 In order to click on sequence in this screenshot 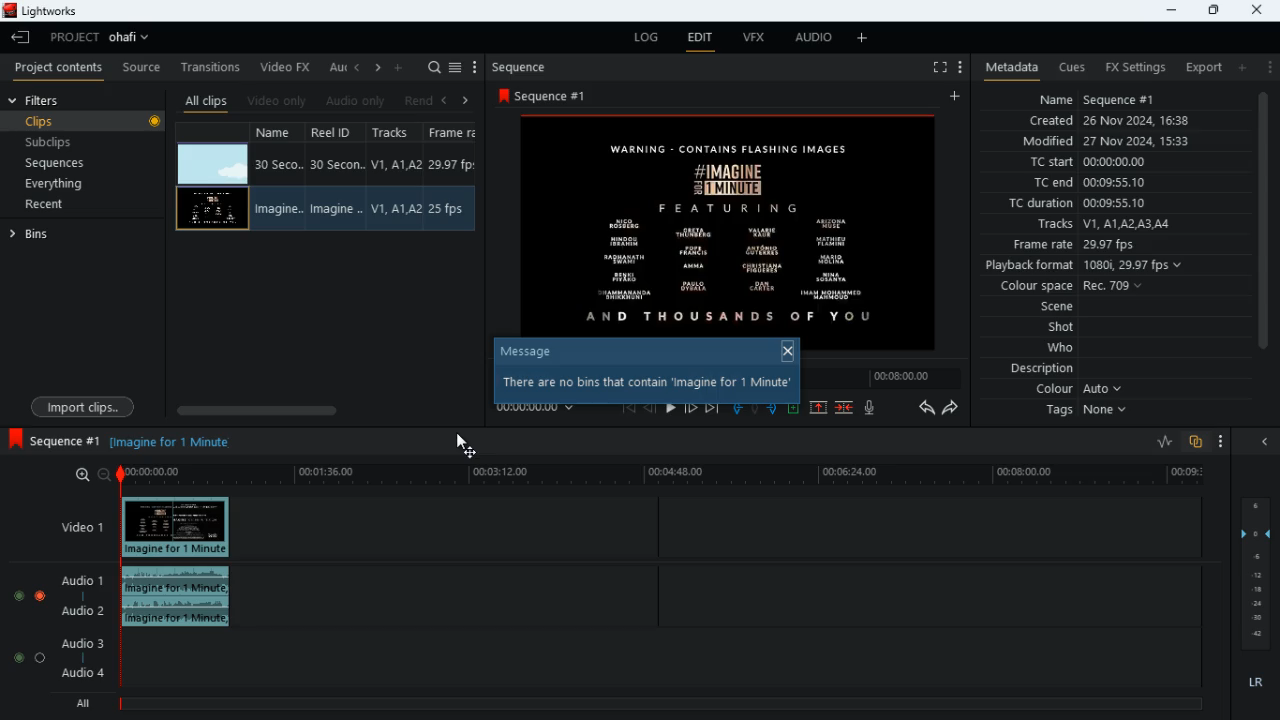, I will do `click(548, 96)`.